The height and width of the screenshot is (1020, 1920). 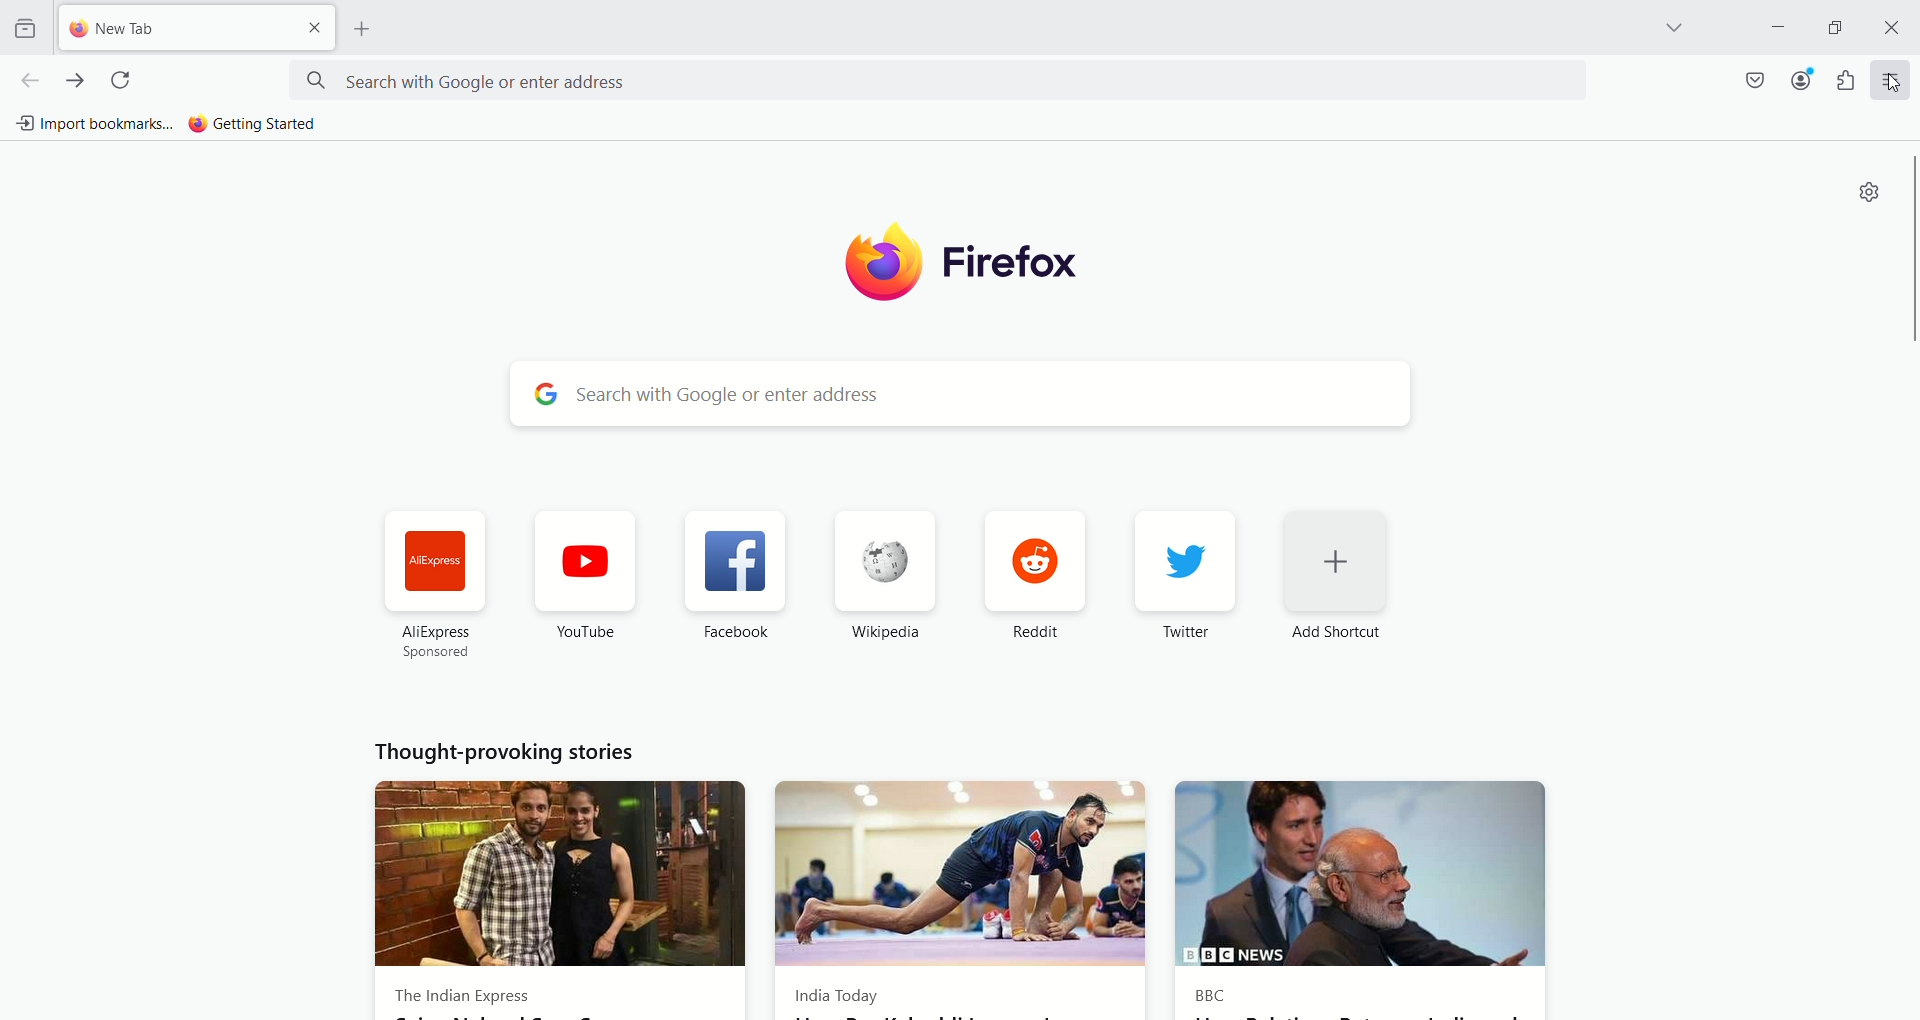 I want to click on AliExpress, so click(x=437, y=591).